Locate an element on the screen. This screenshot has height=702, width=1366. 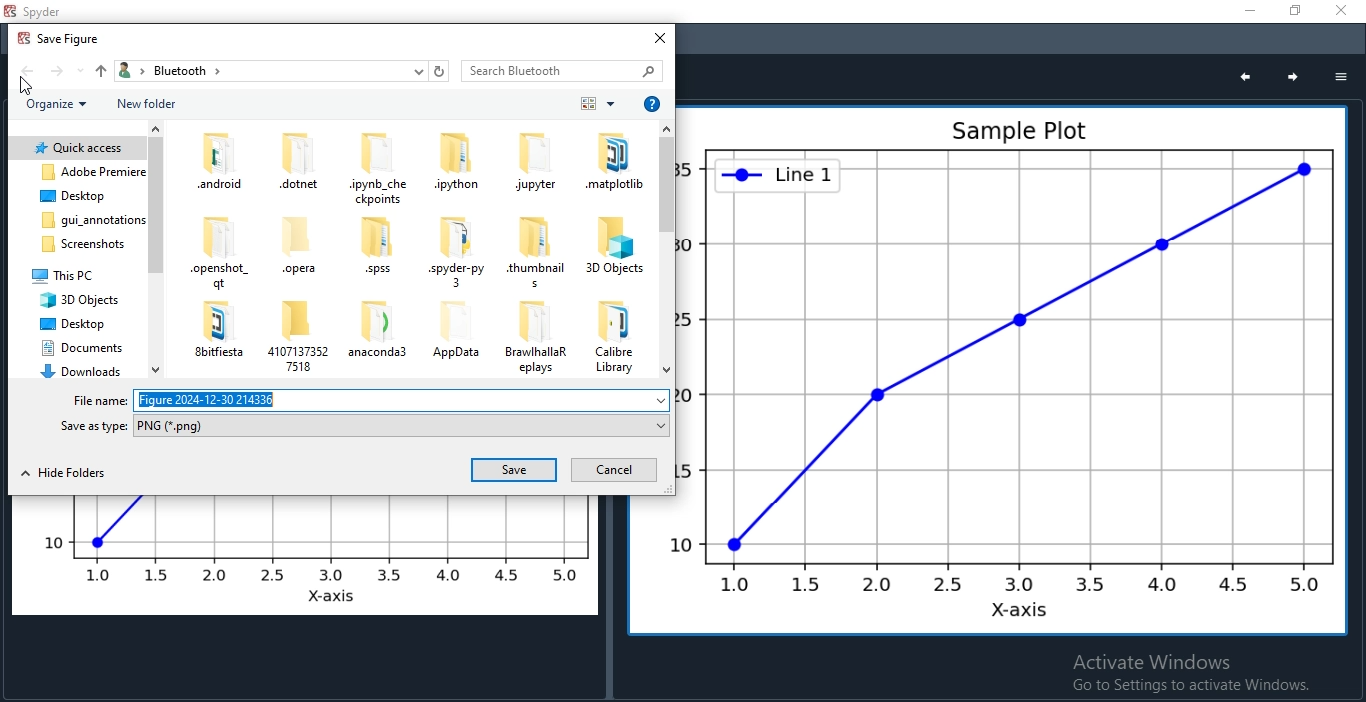
save is located at coordinates (514, 470).